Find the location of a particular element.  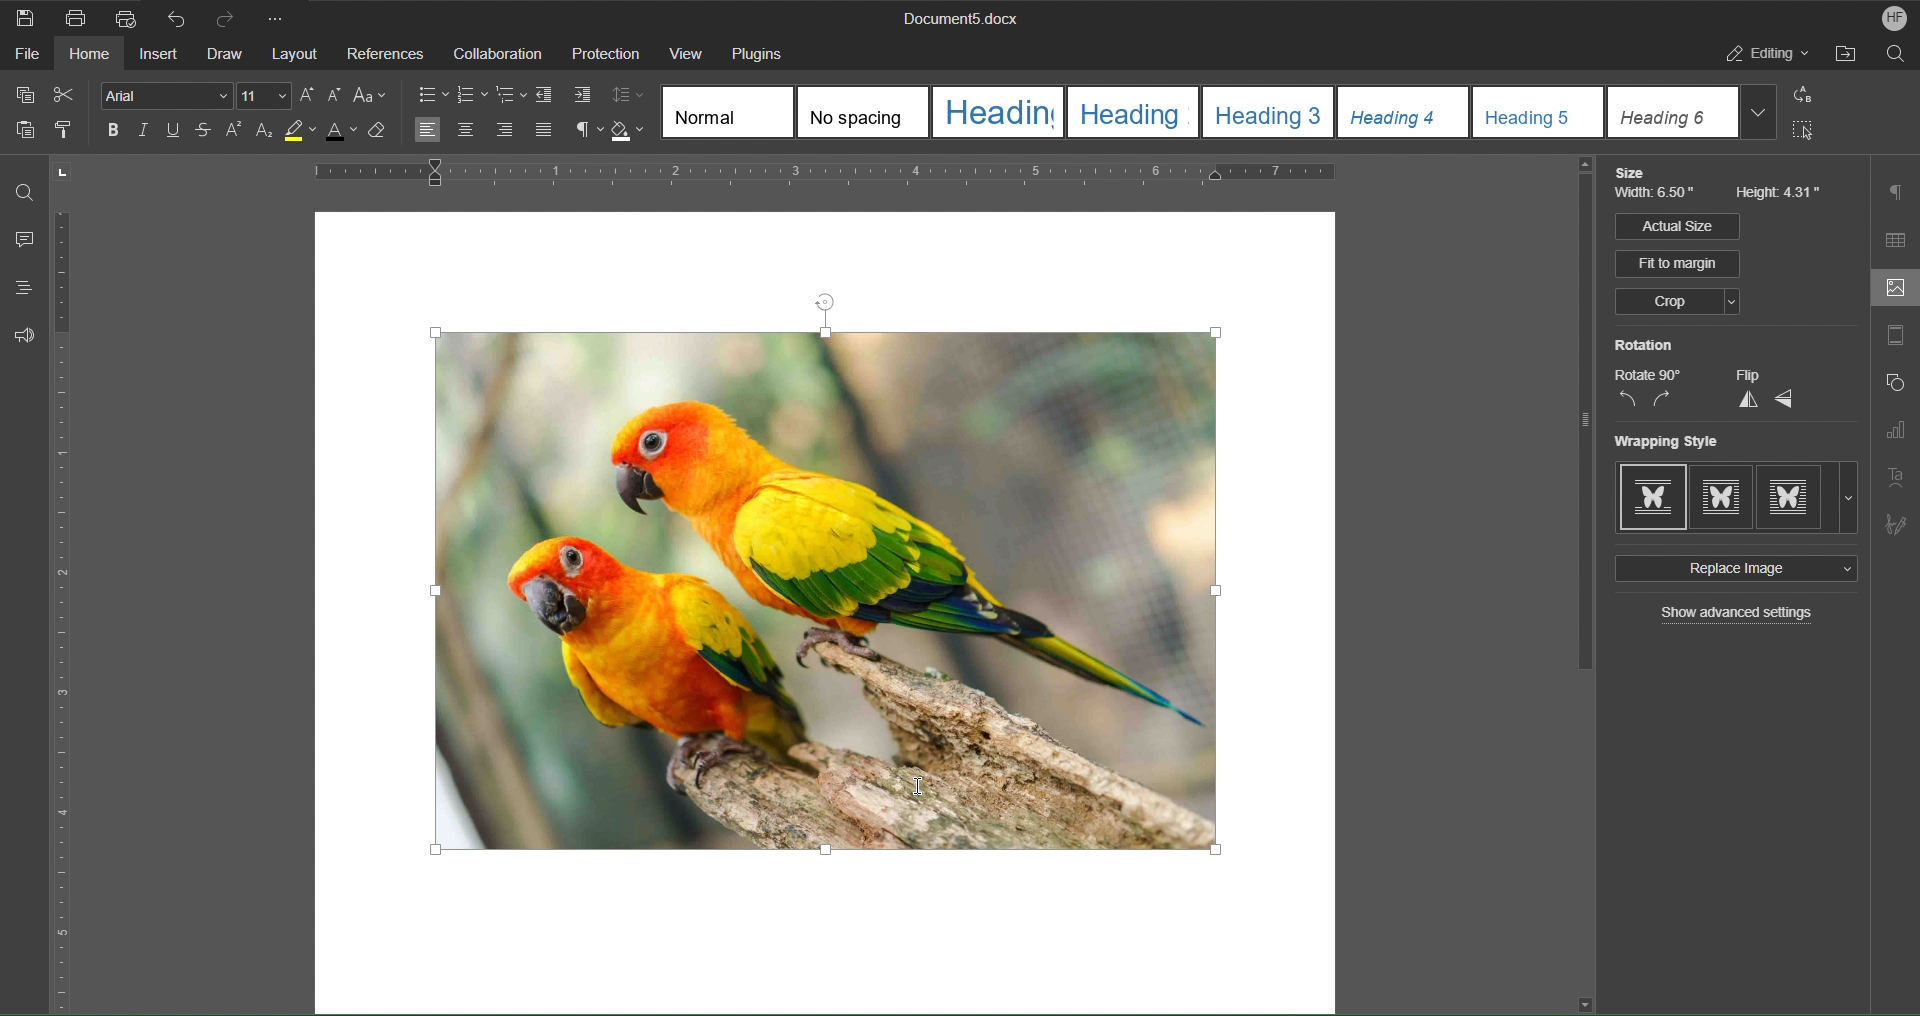

Copy Style is located at coordinates (71, 131).